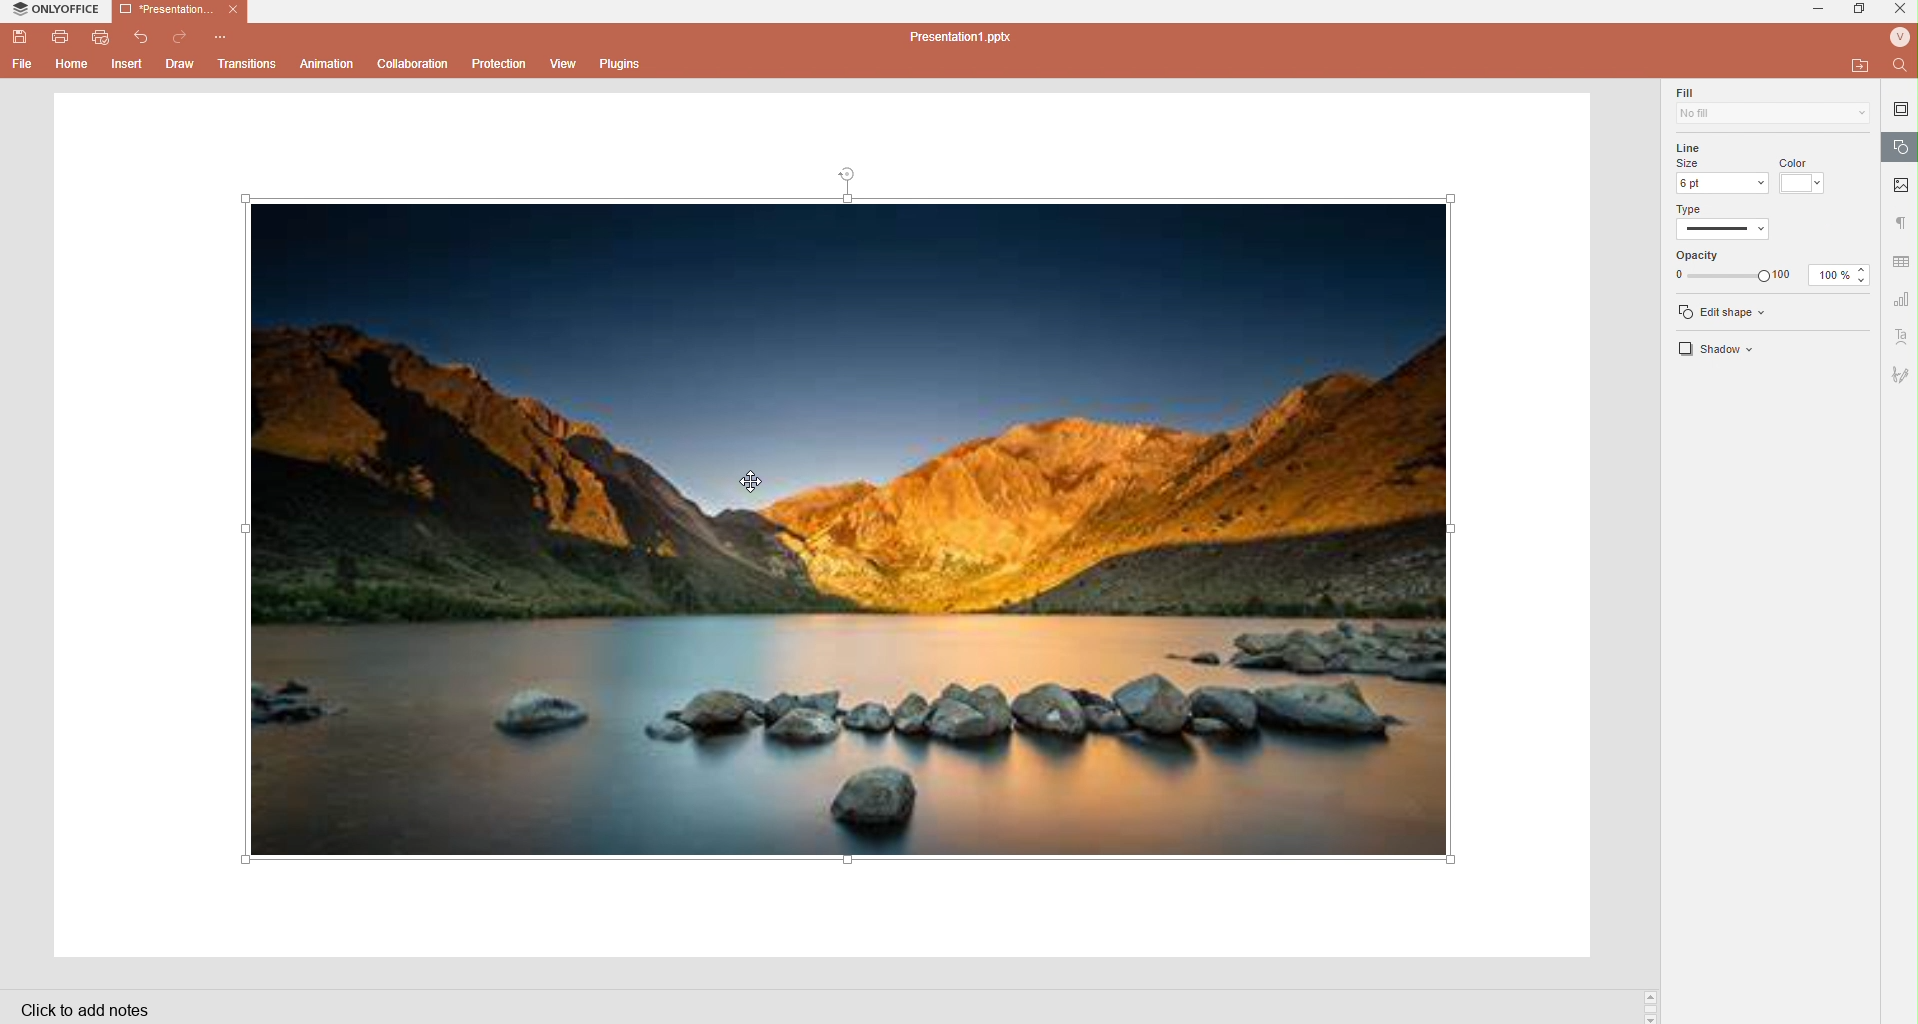 This screenshot has height=1024, width=1918. Describe the element at coordinates (1863, 268) in the screenshot. I see `Increase opacity %` at that location.